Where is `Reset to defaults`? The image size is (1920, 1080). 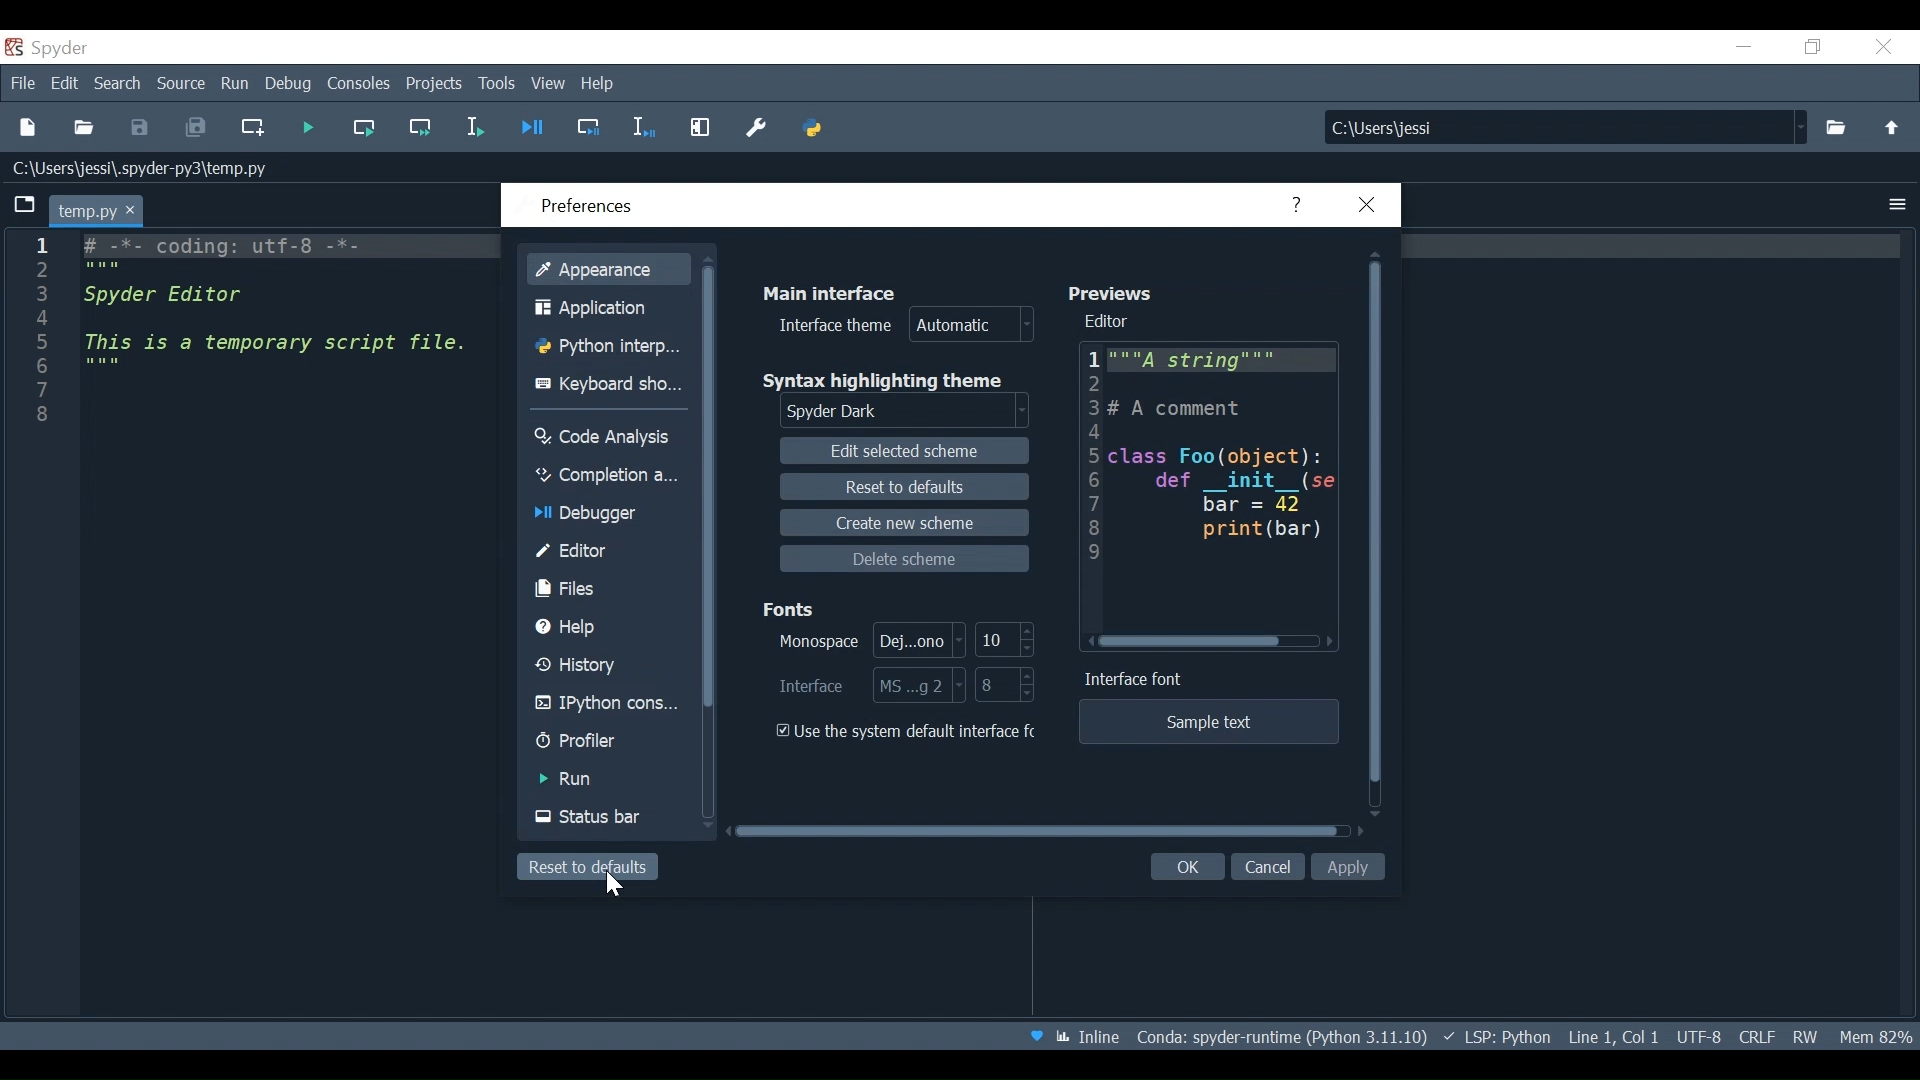 Reset to defaults is located at coordinates (590, 869).